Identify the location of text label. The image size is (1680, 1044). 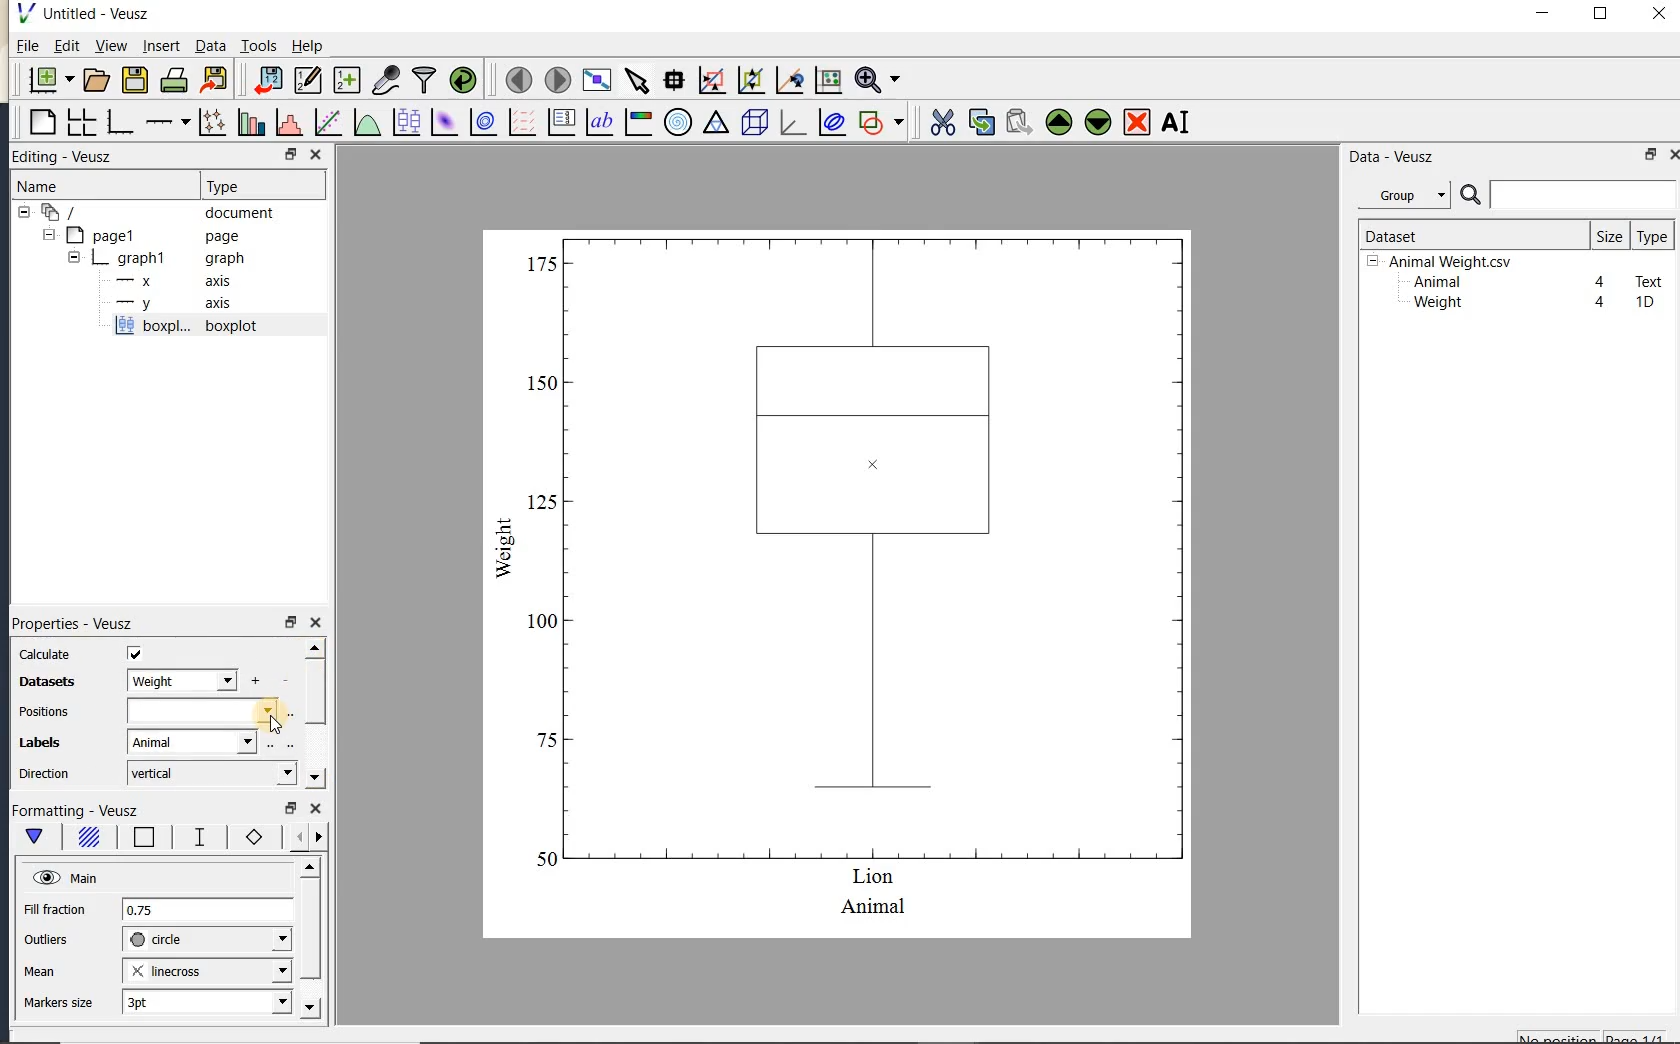
(599, 124).